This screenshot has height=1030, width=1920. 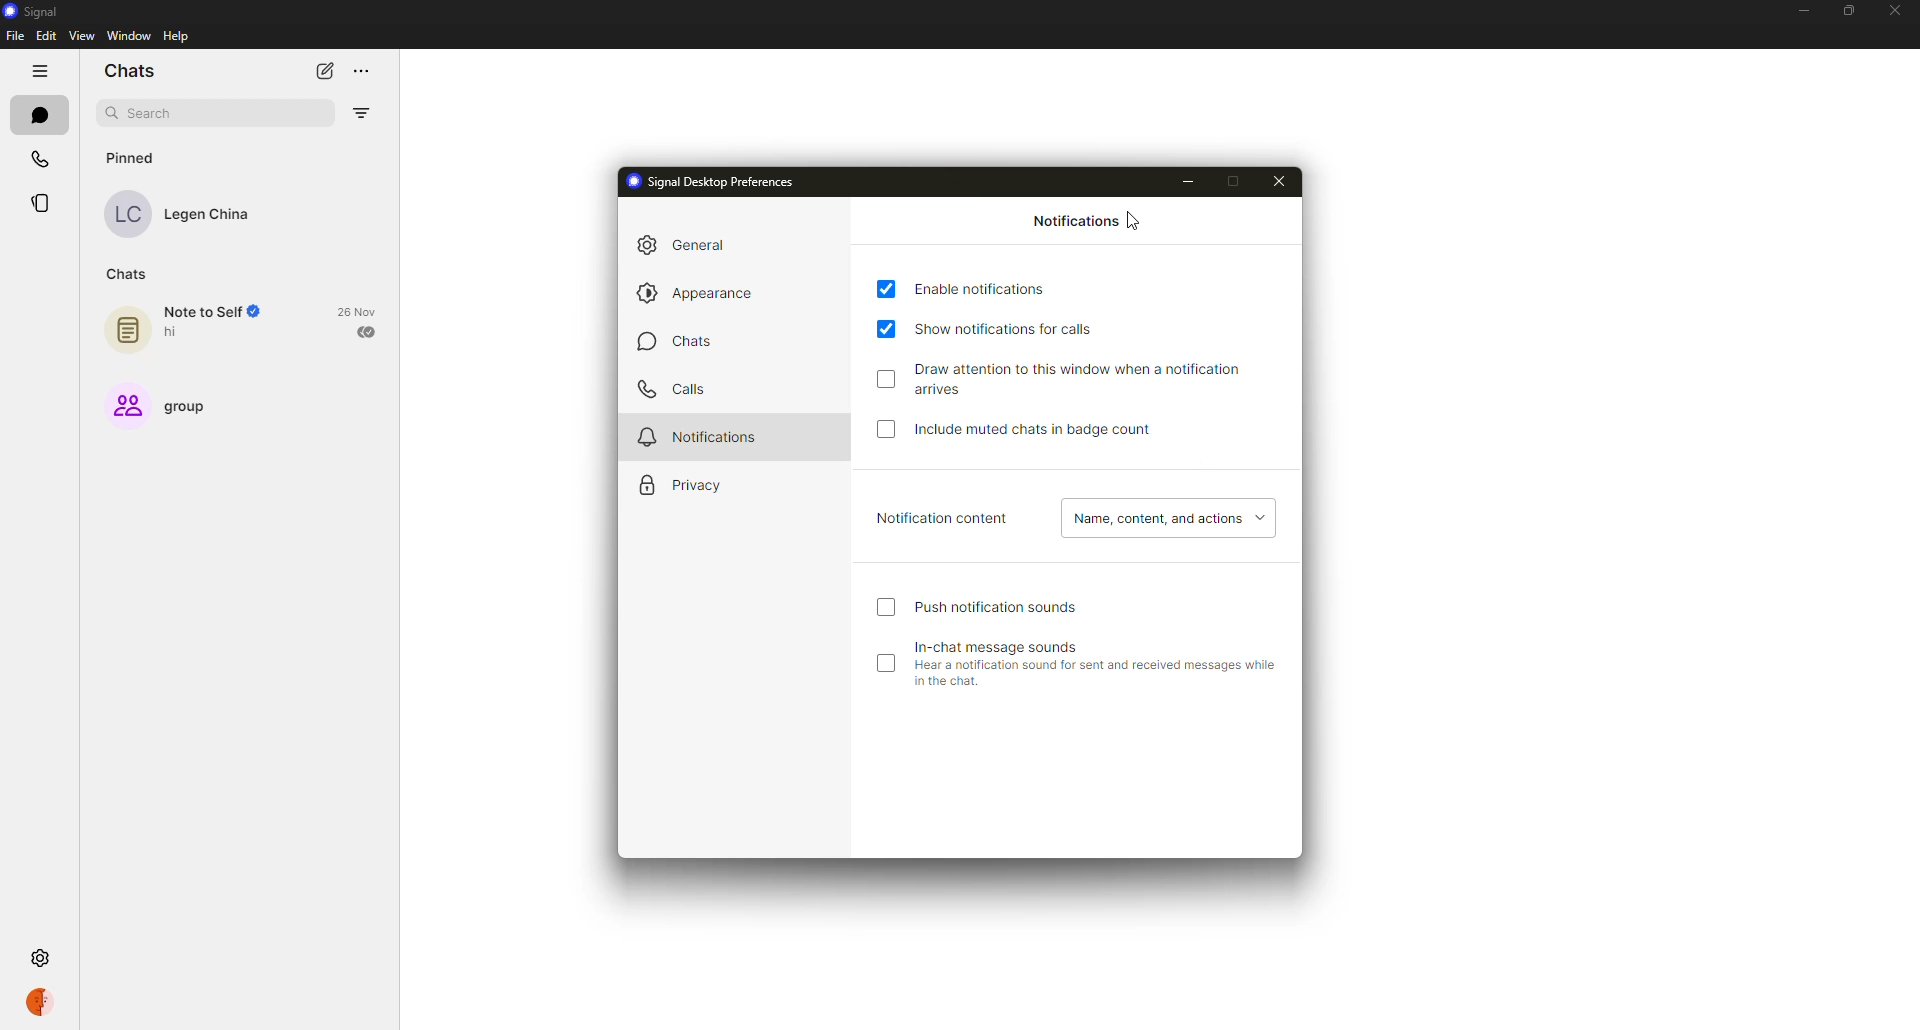 I want to click on chats, so click(x=686, y=341).